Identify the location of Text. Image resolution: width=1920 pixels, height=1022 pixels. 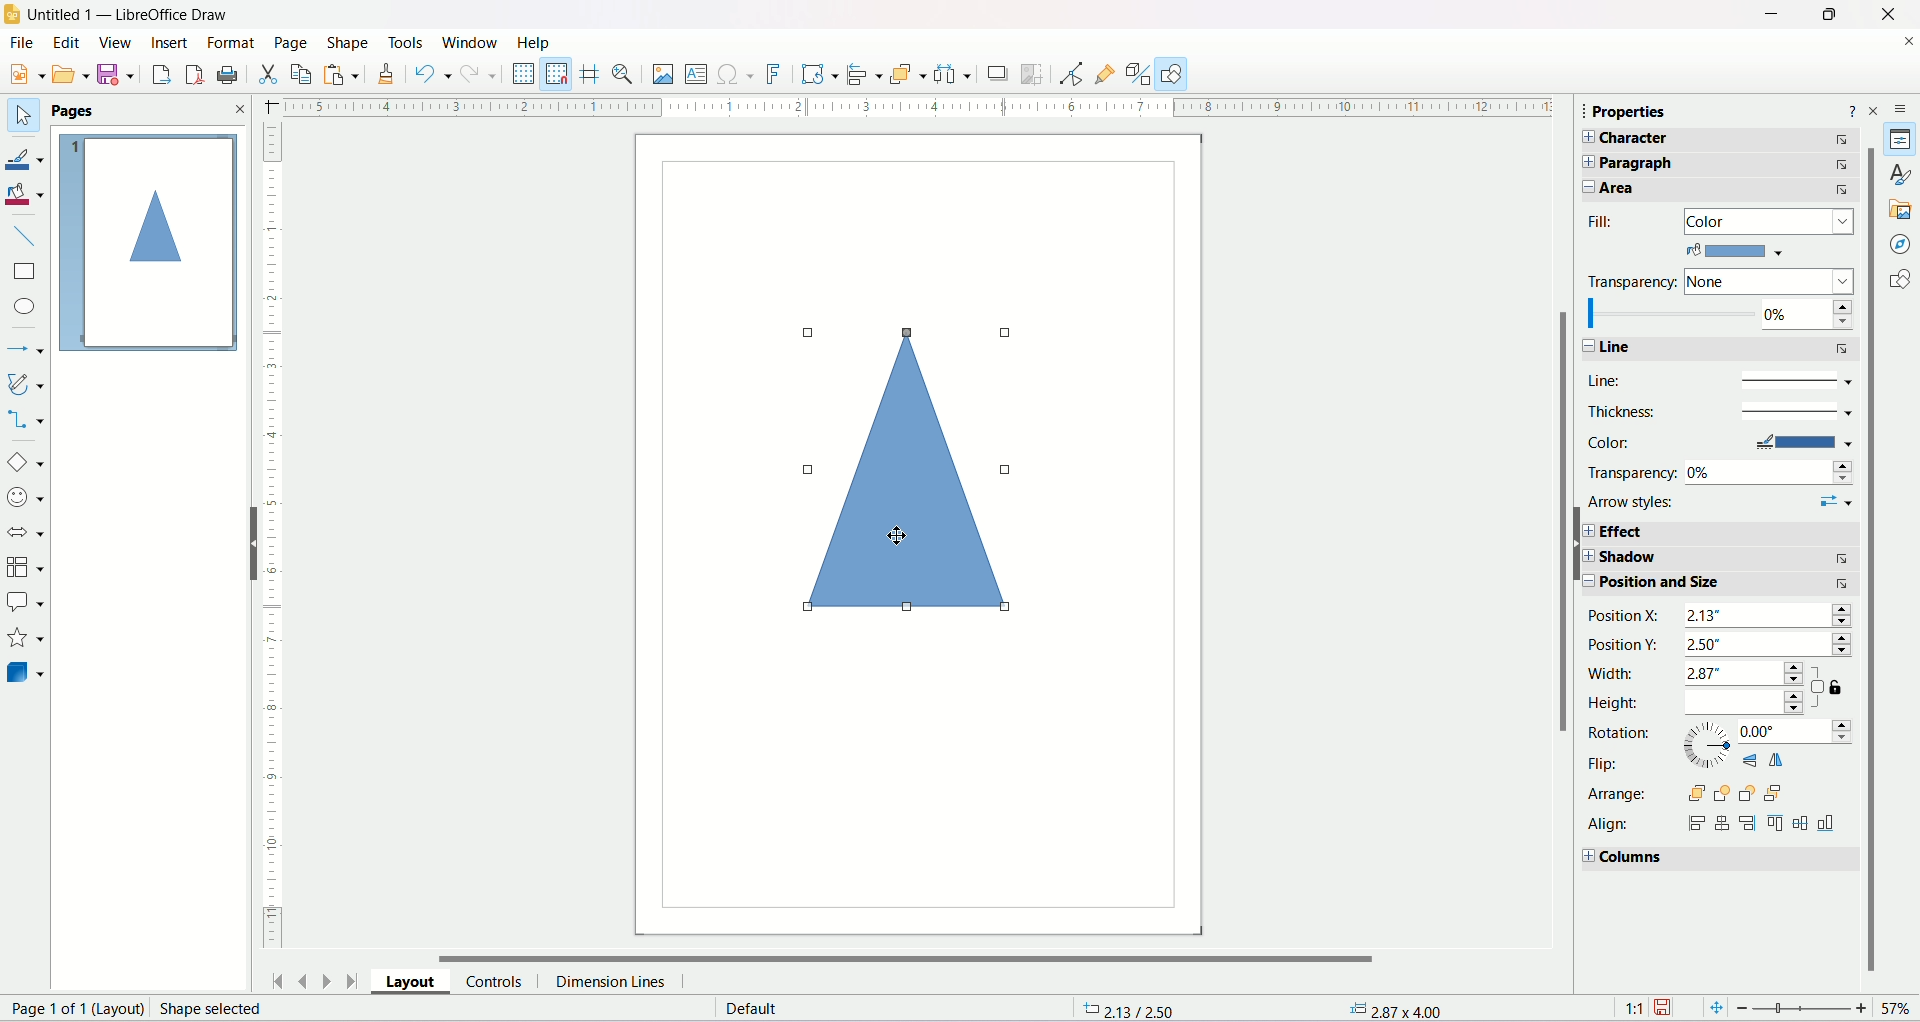
(1135, 1010).